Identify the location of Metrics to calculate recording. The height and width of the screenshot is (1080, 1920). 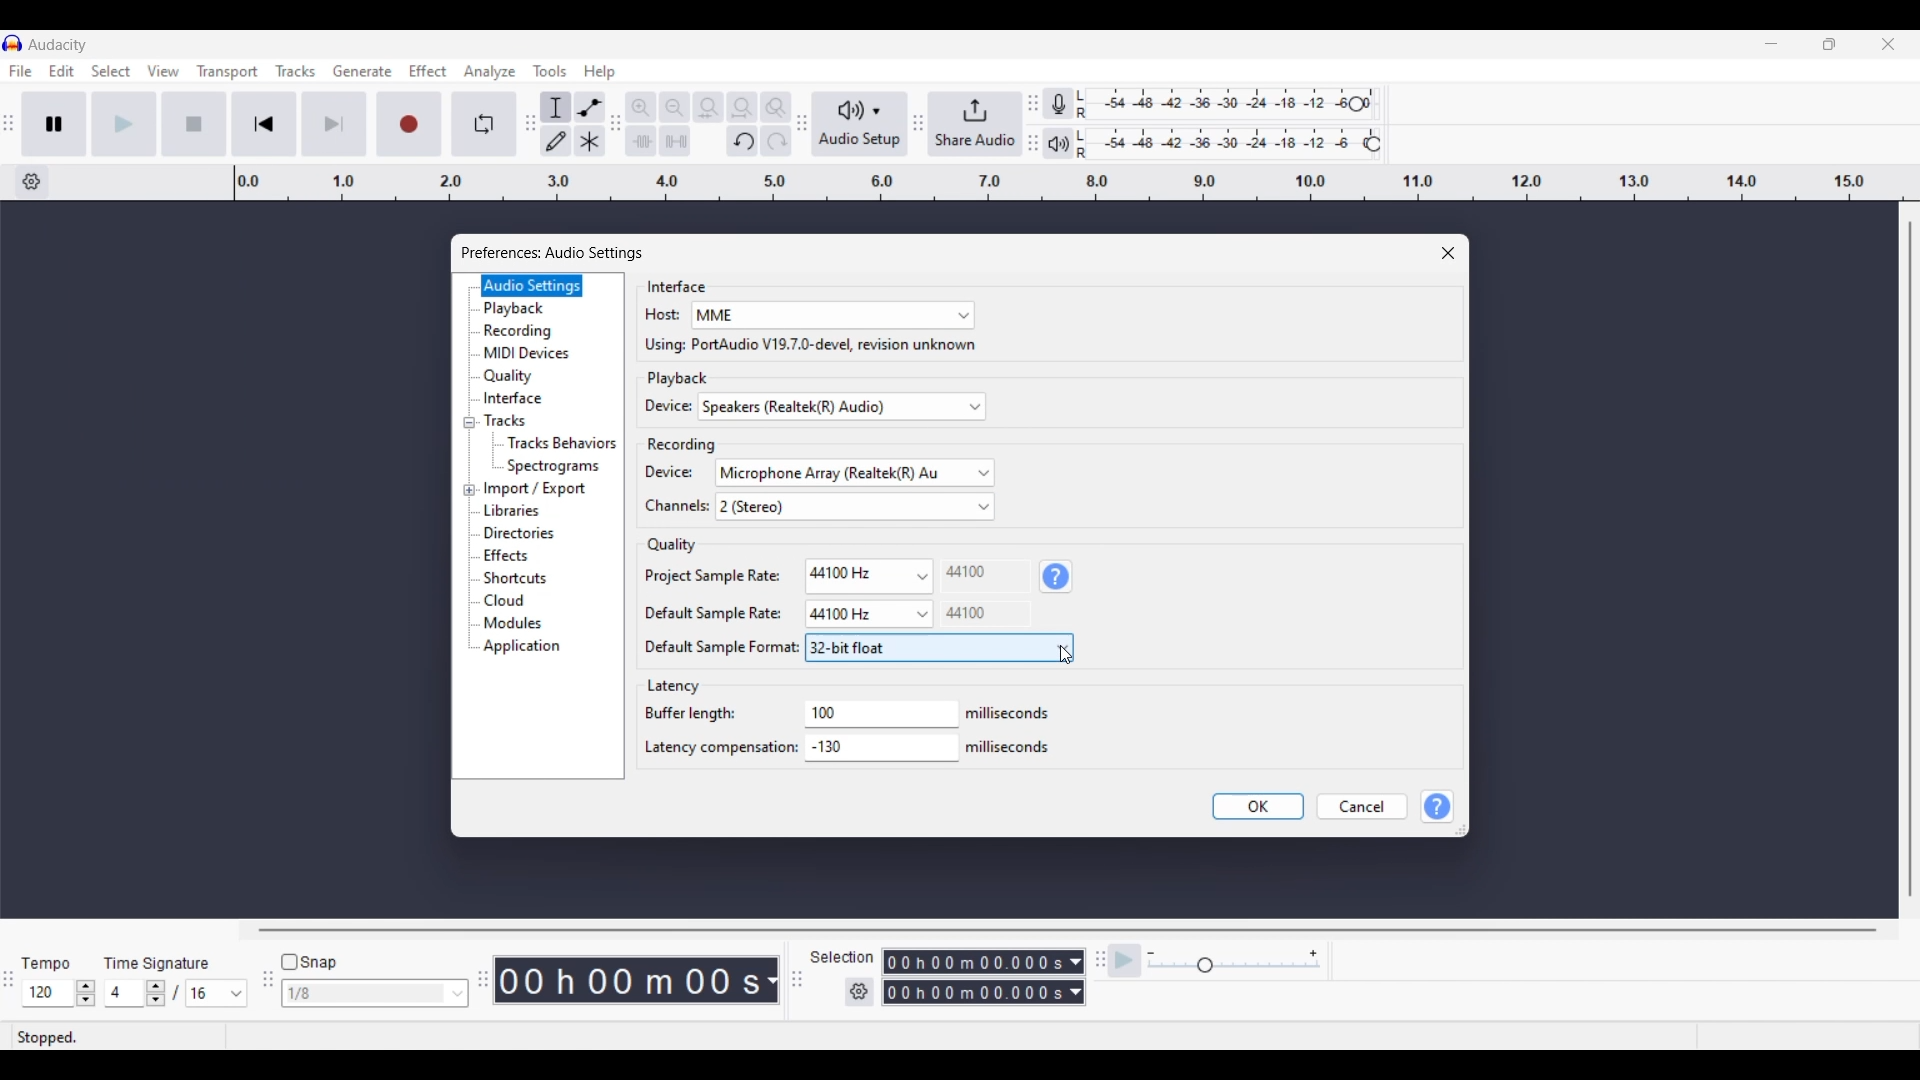
(772, 980).